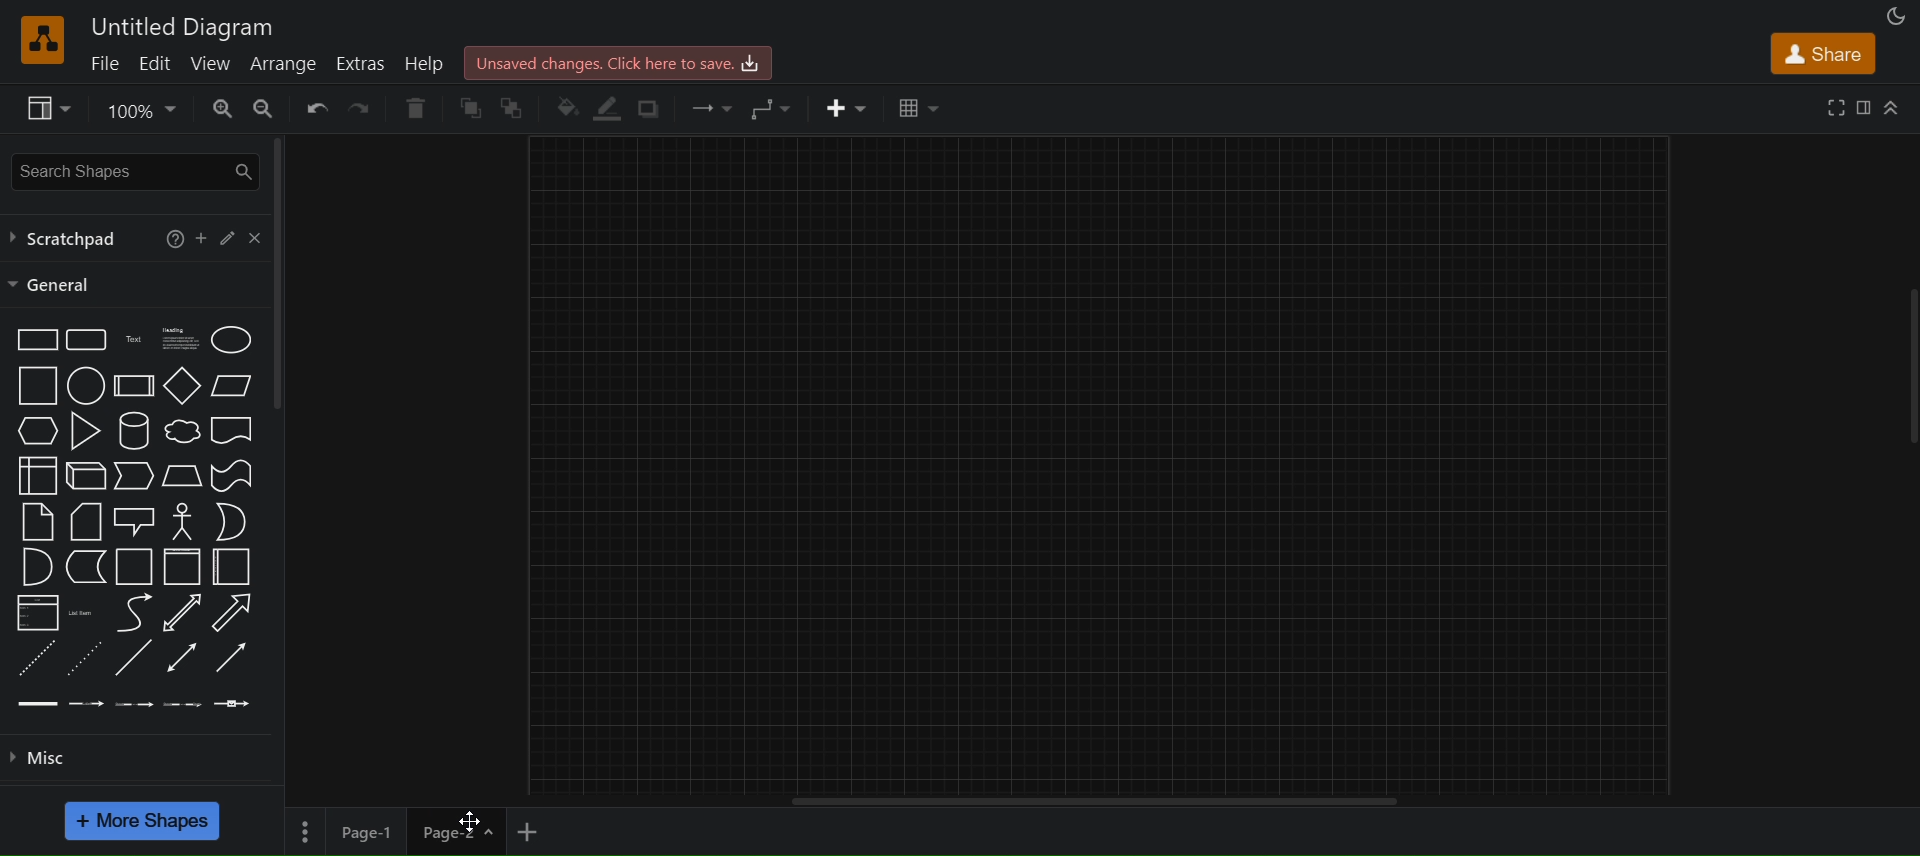 The image size is (1920, 856). I want to click on to back, so click(517, 109).